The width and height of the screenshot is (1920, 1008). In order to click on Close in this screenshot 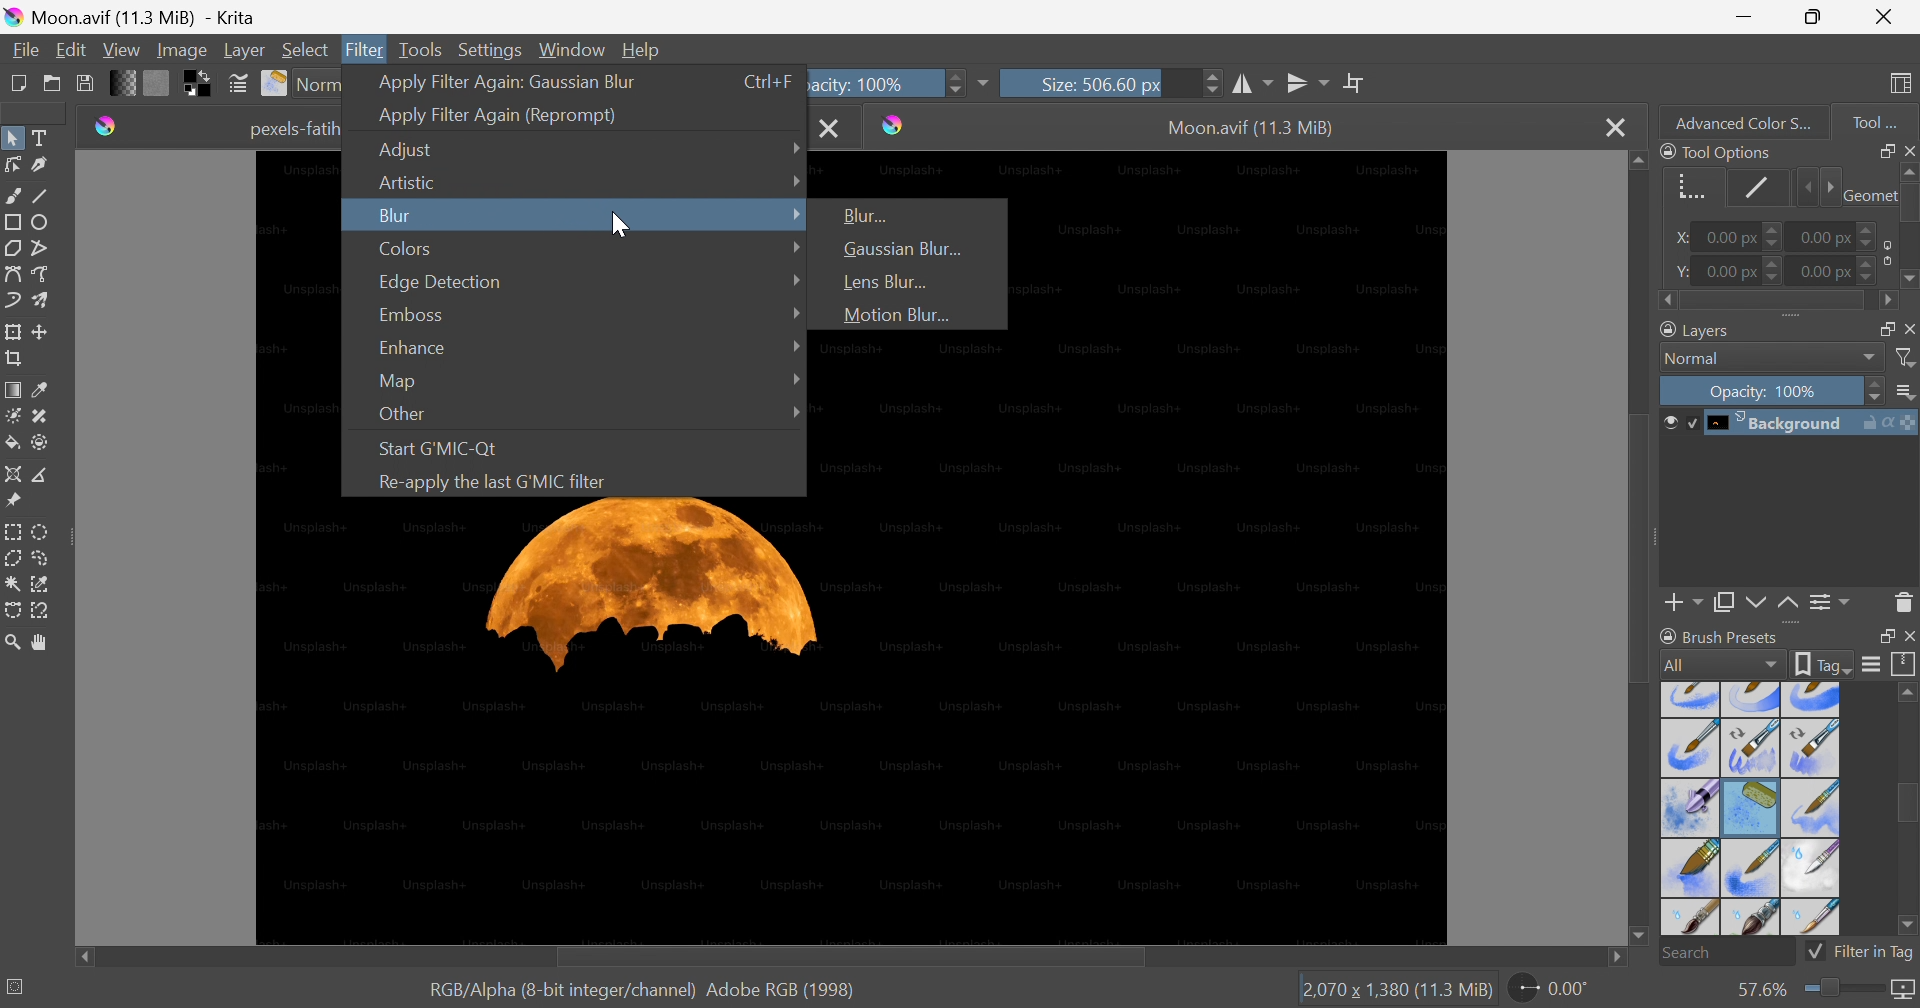, I will do `click(1614, 125)`.